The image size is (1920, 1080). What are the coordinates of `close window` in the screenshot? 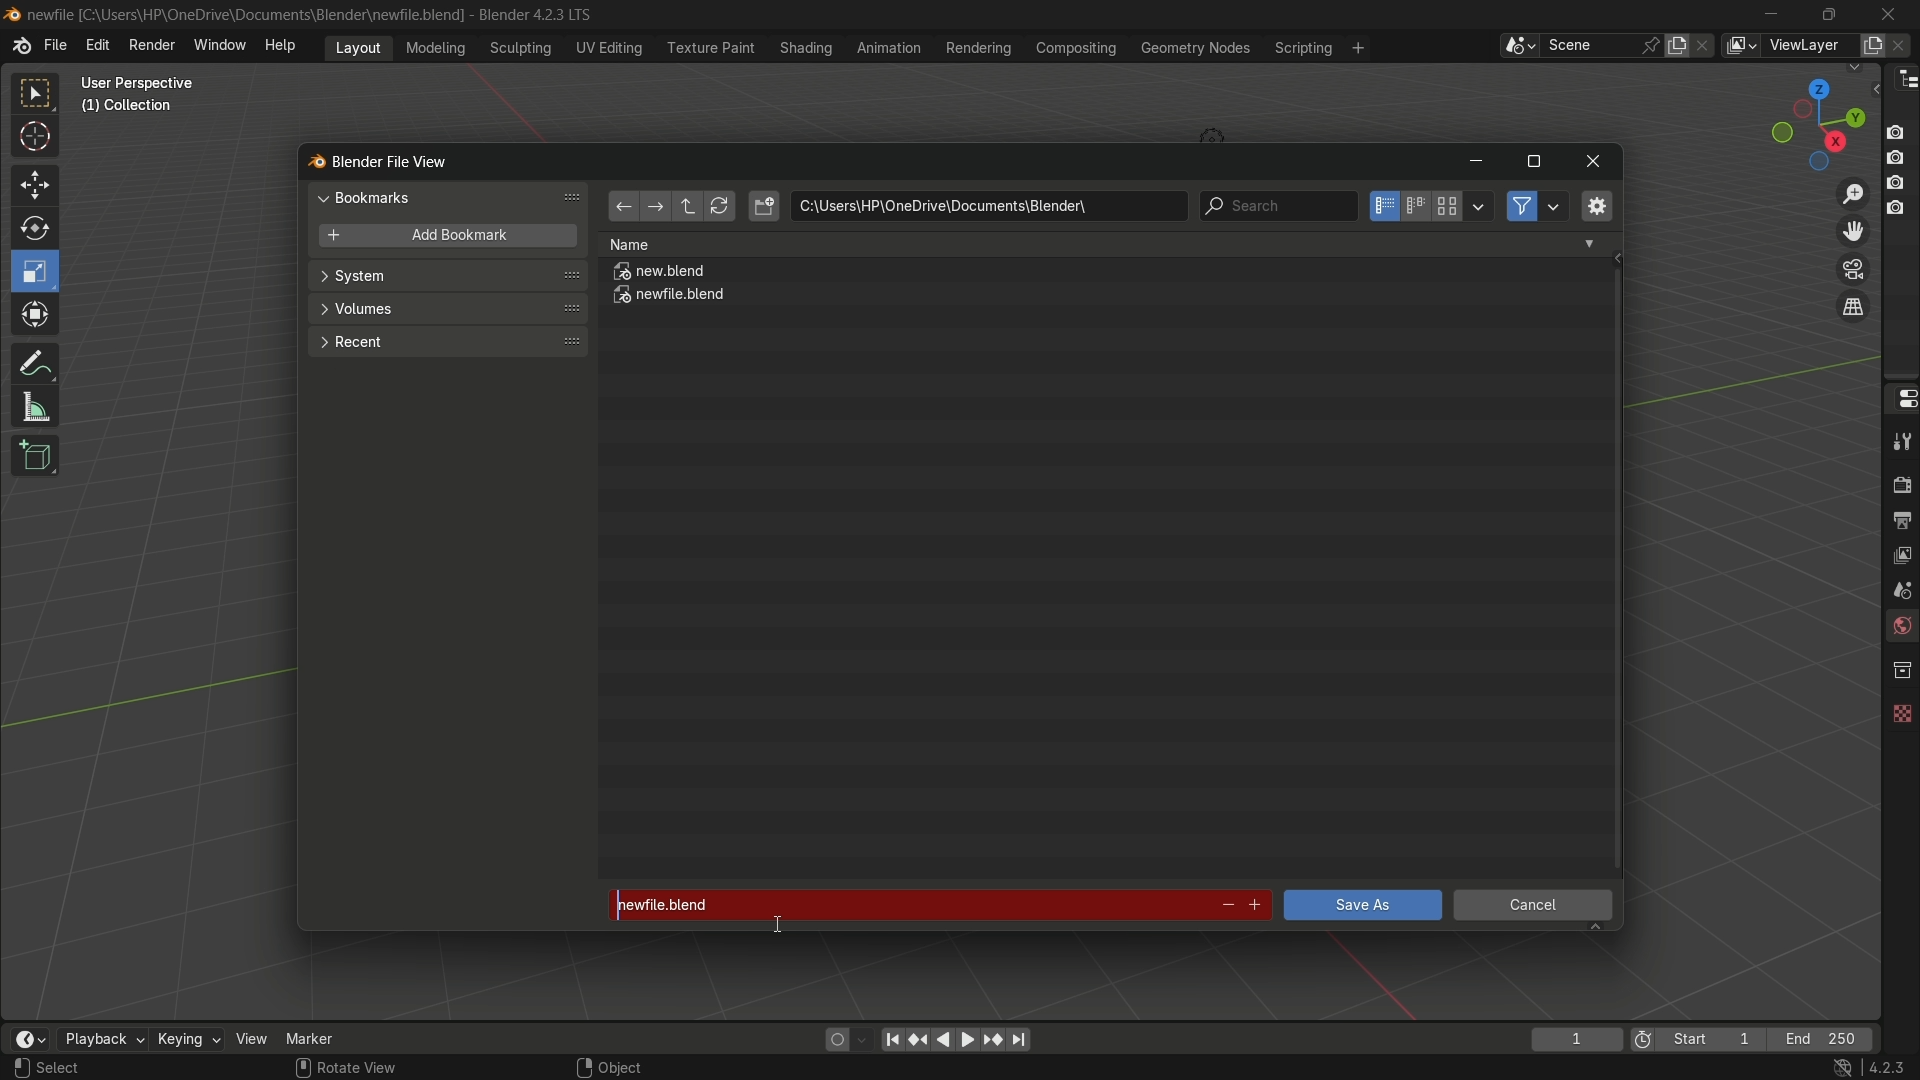 It's located at (1594, 162).